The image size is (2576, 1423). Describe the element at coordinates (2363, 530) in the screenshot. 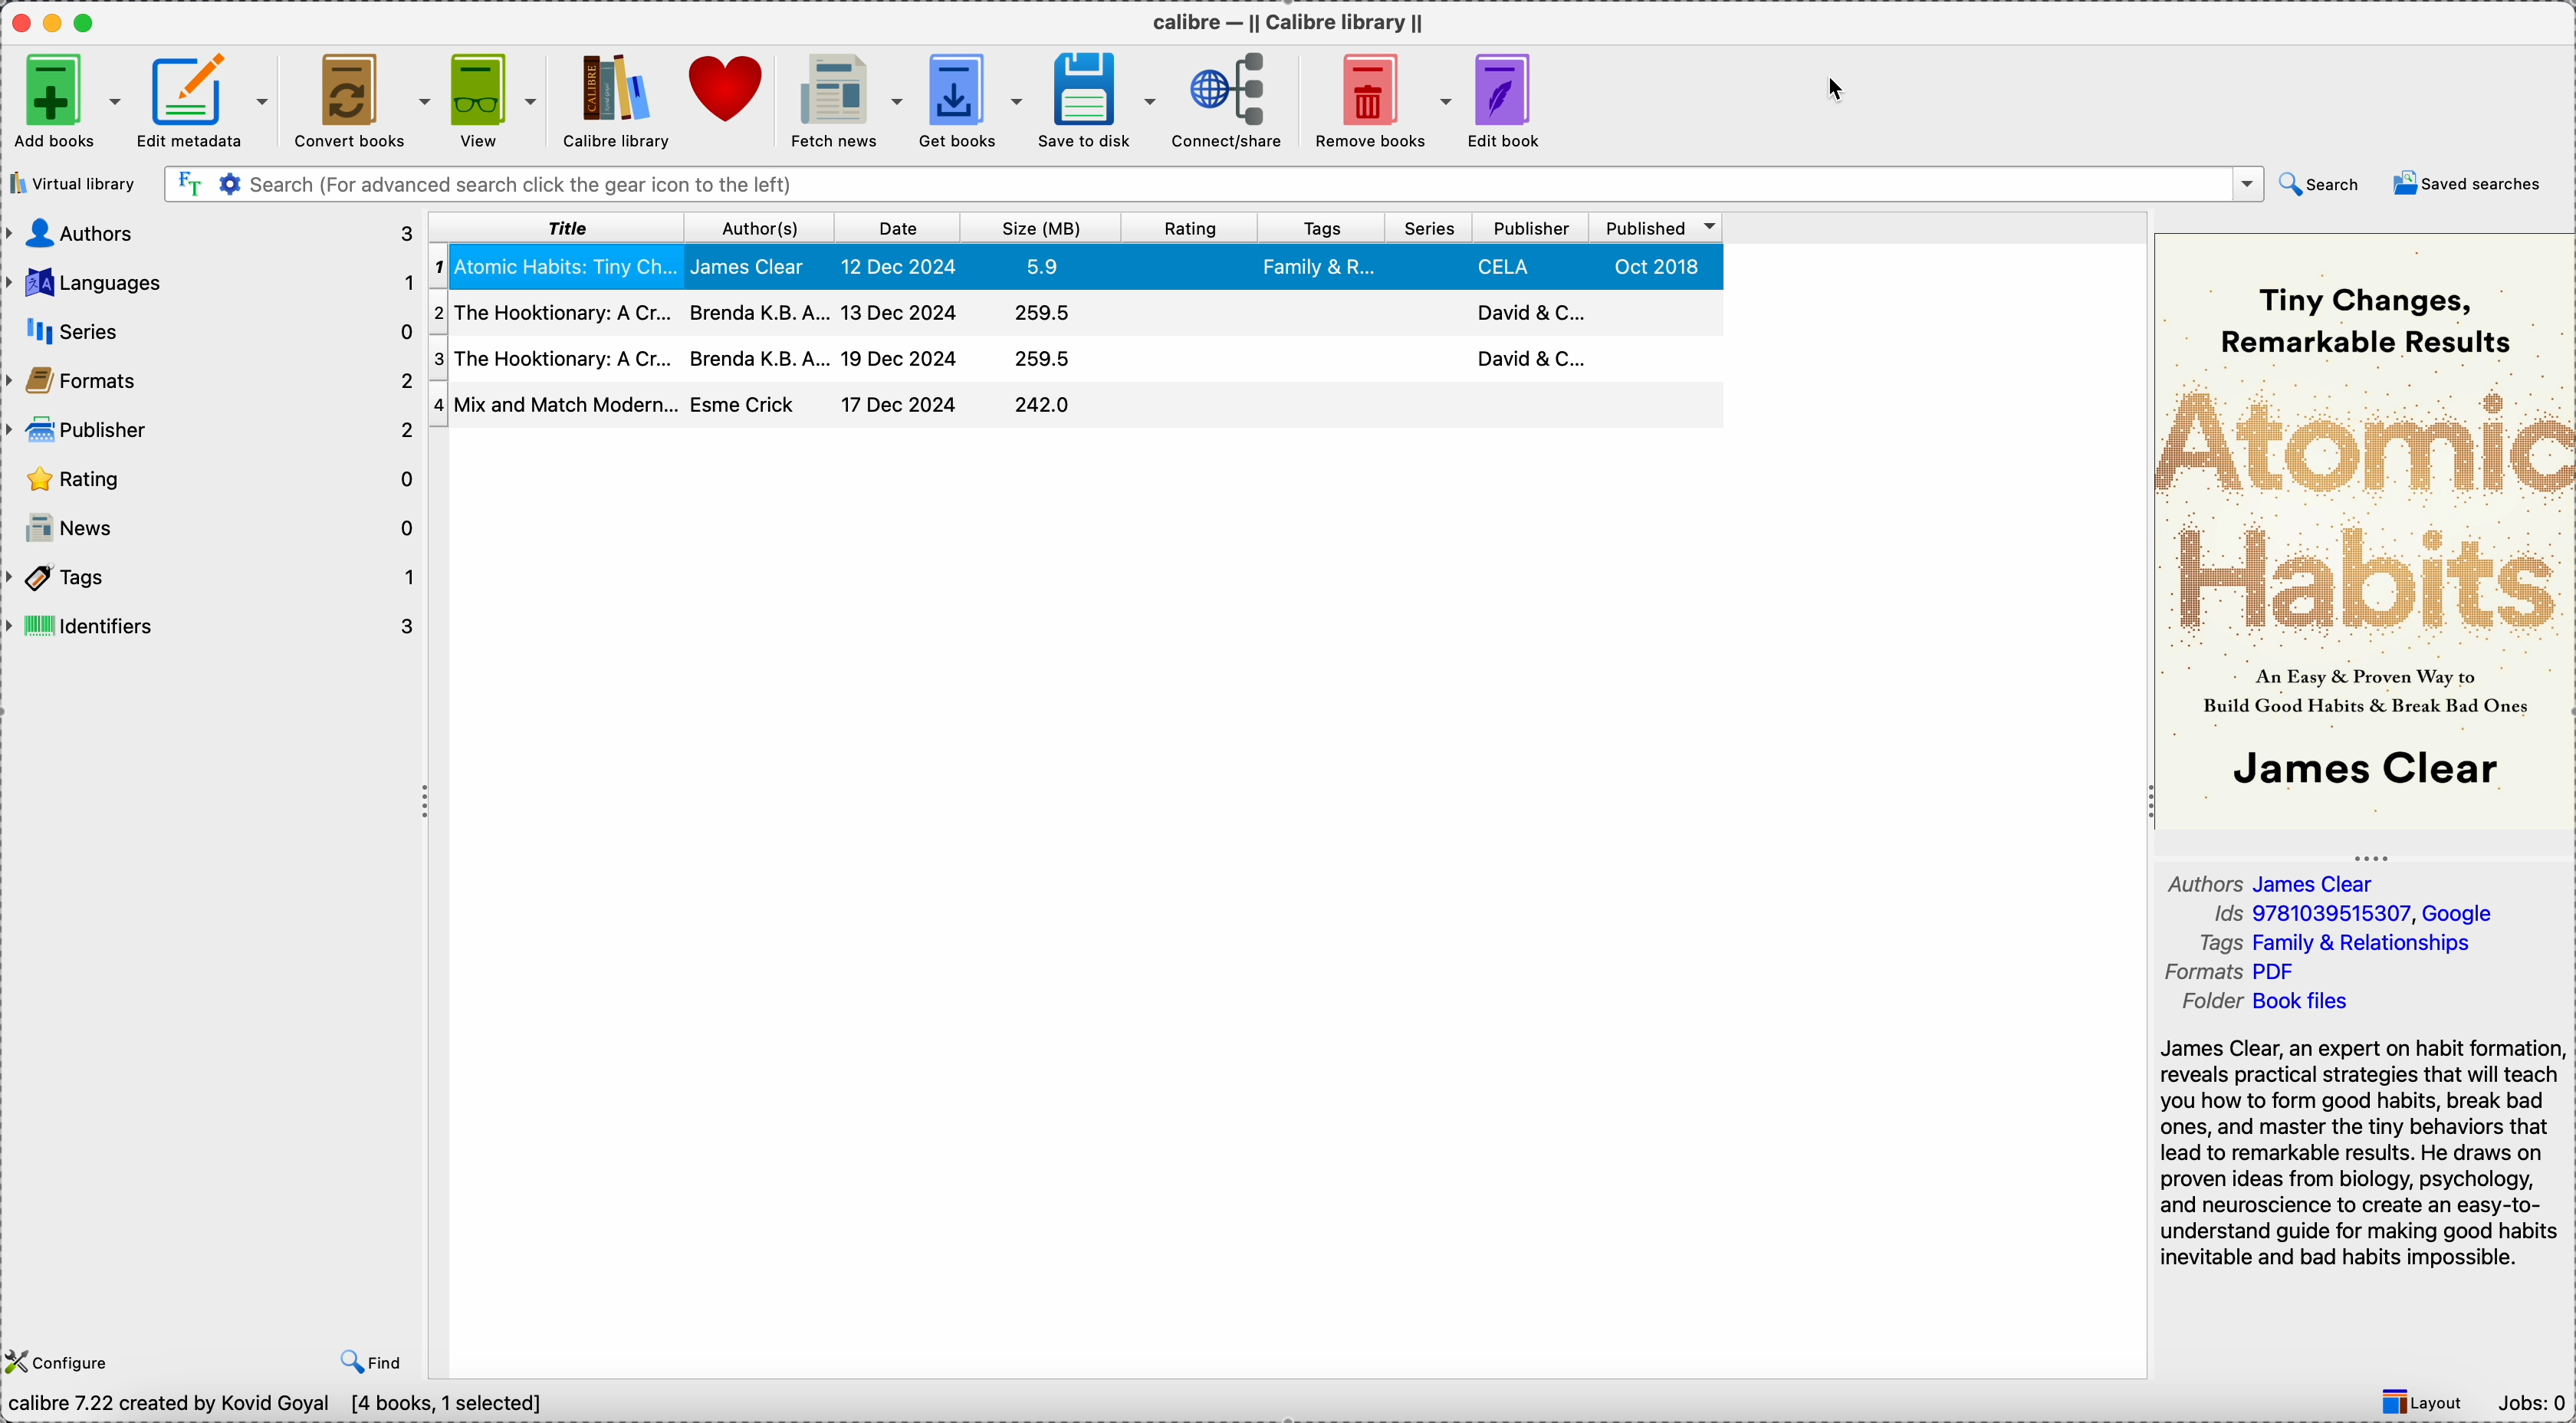

I see `book cover preview` at that location.